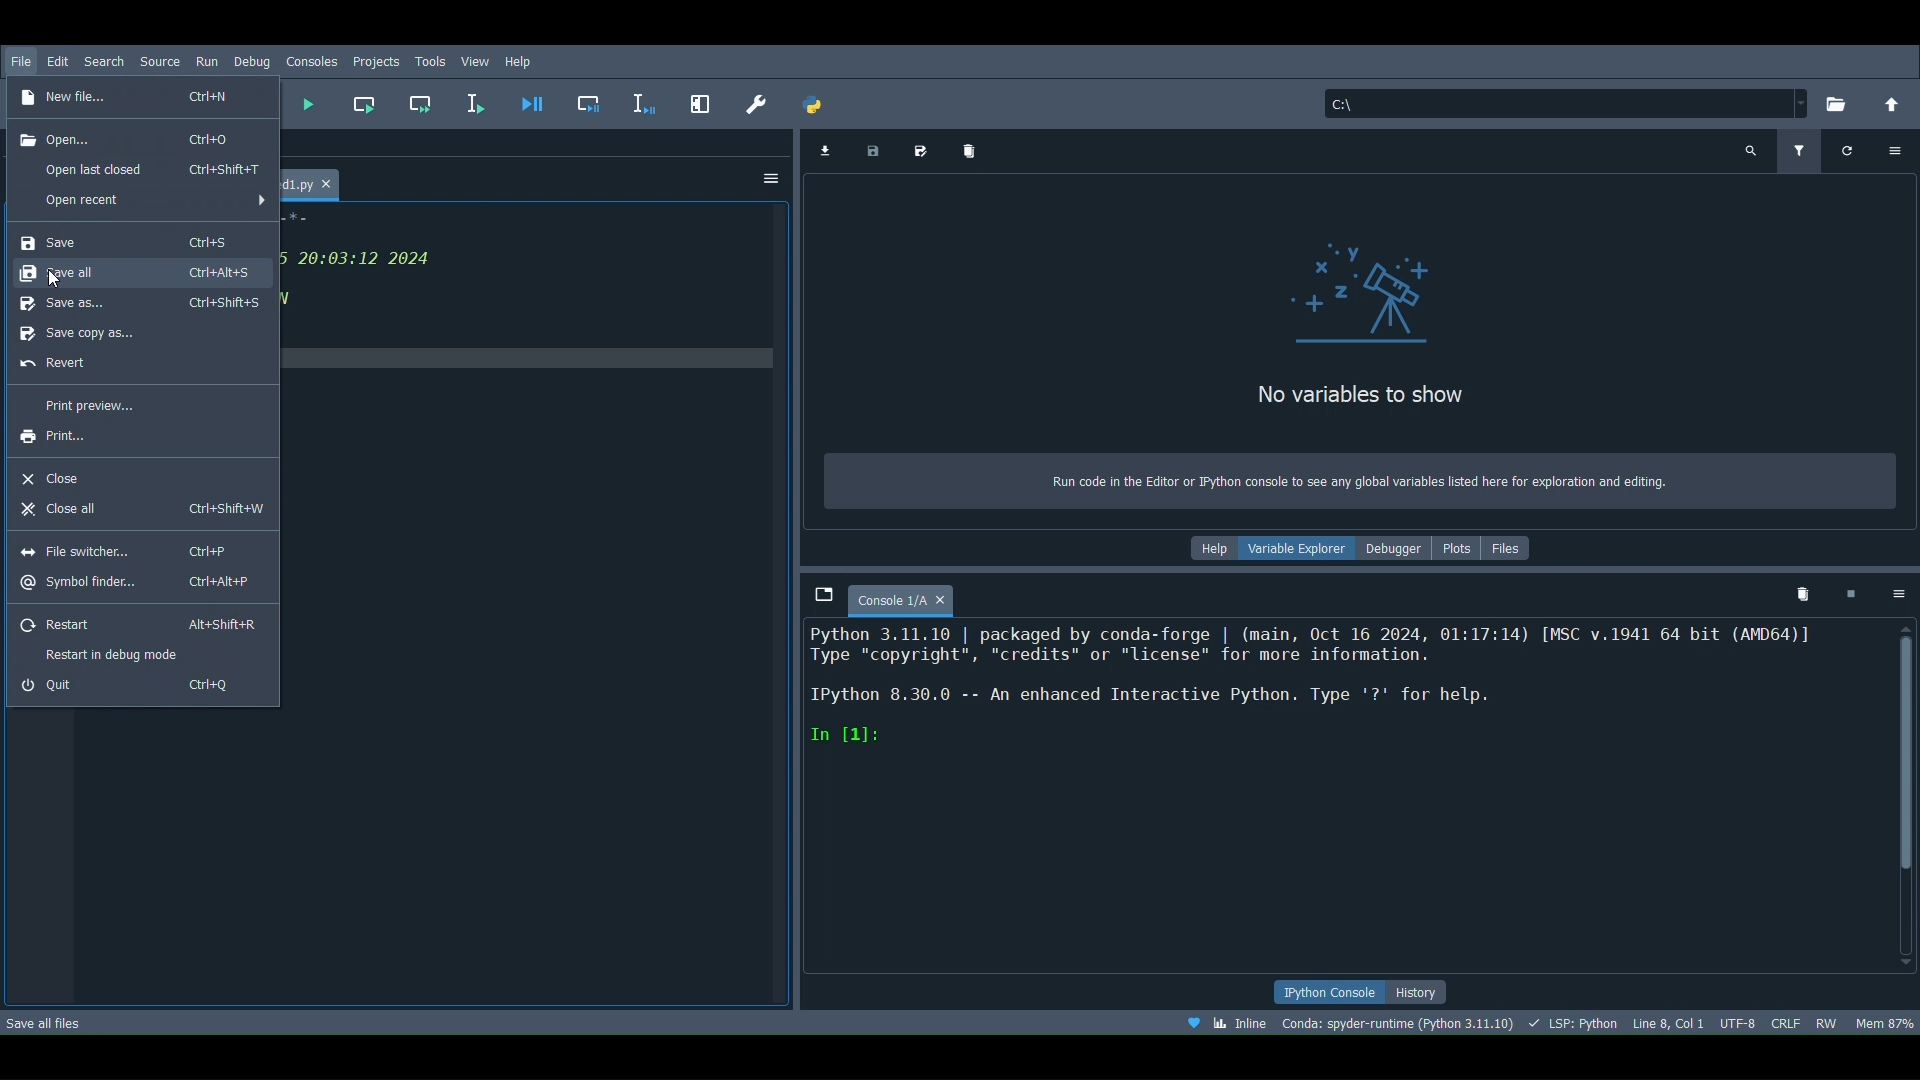 Image resolution: width=1920 pixels, height=1080 pixels. Describe the element at coordinates (702, 97) in the screenshot. I see `Maximize current pane (Ctrl + Alt + Shift + M)` at that location.